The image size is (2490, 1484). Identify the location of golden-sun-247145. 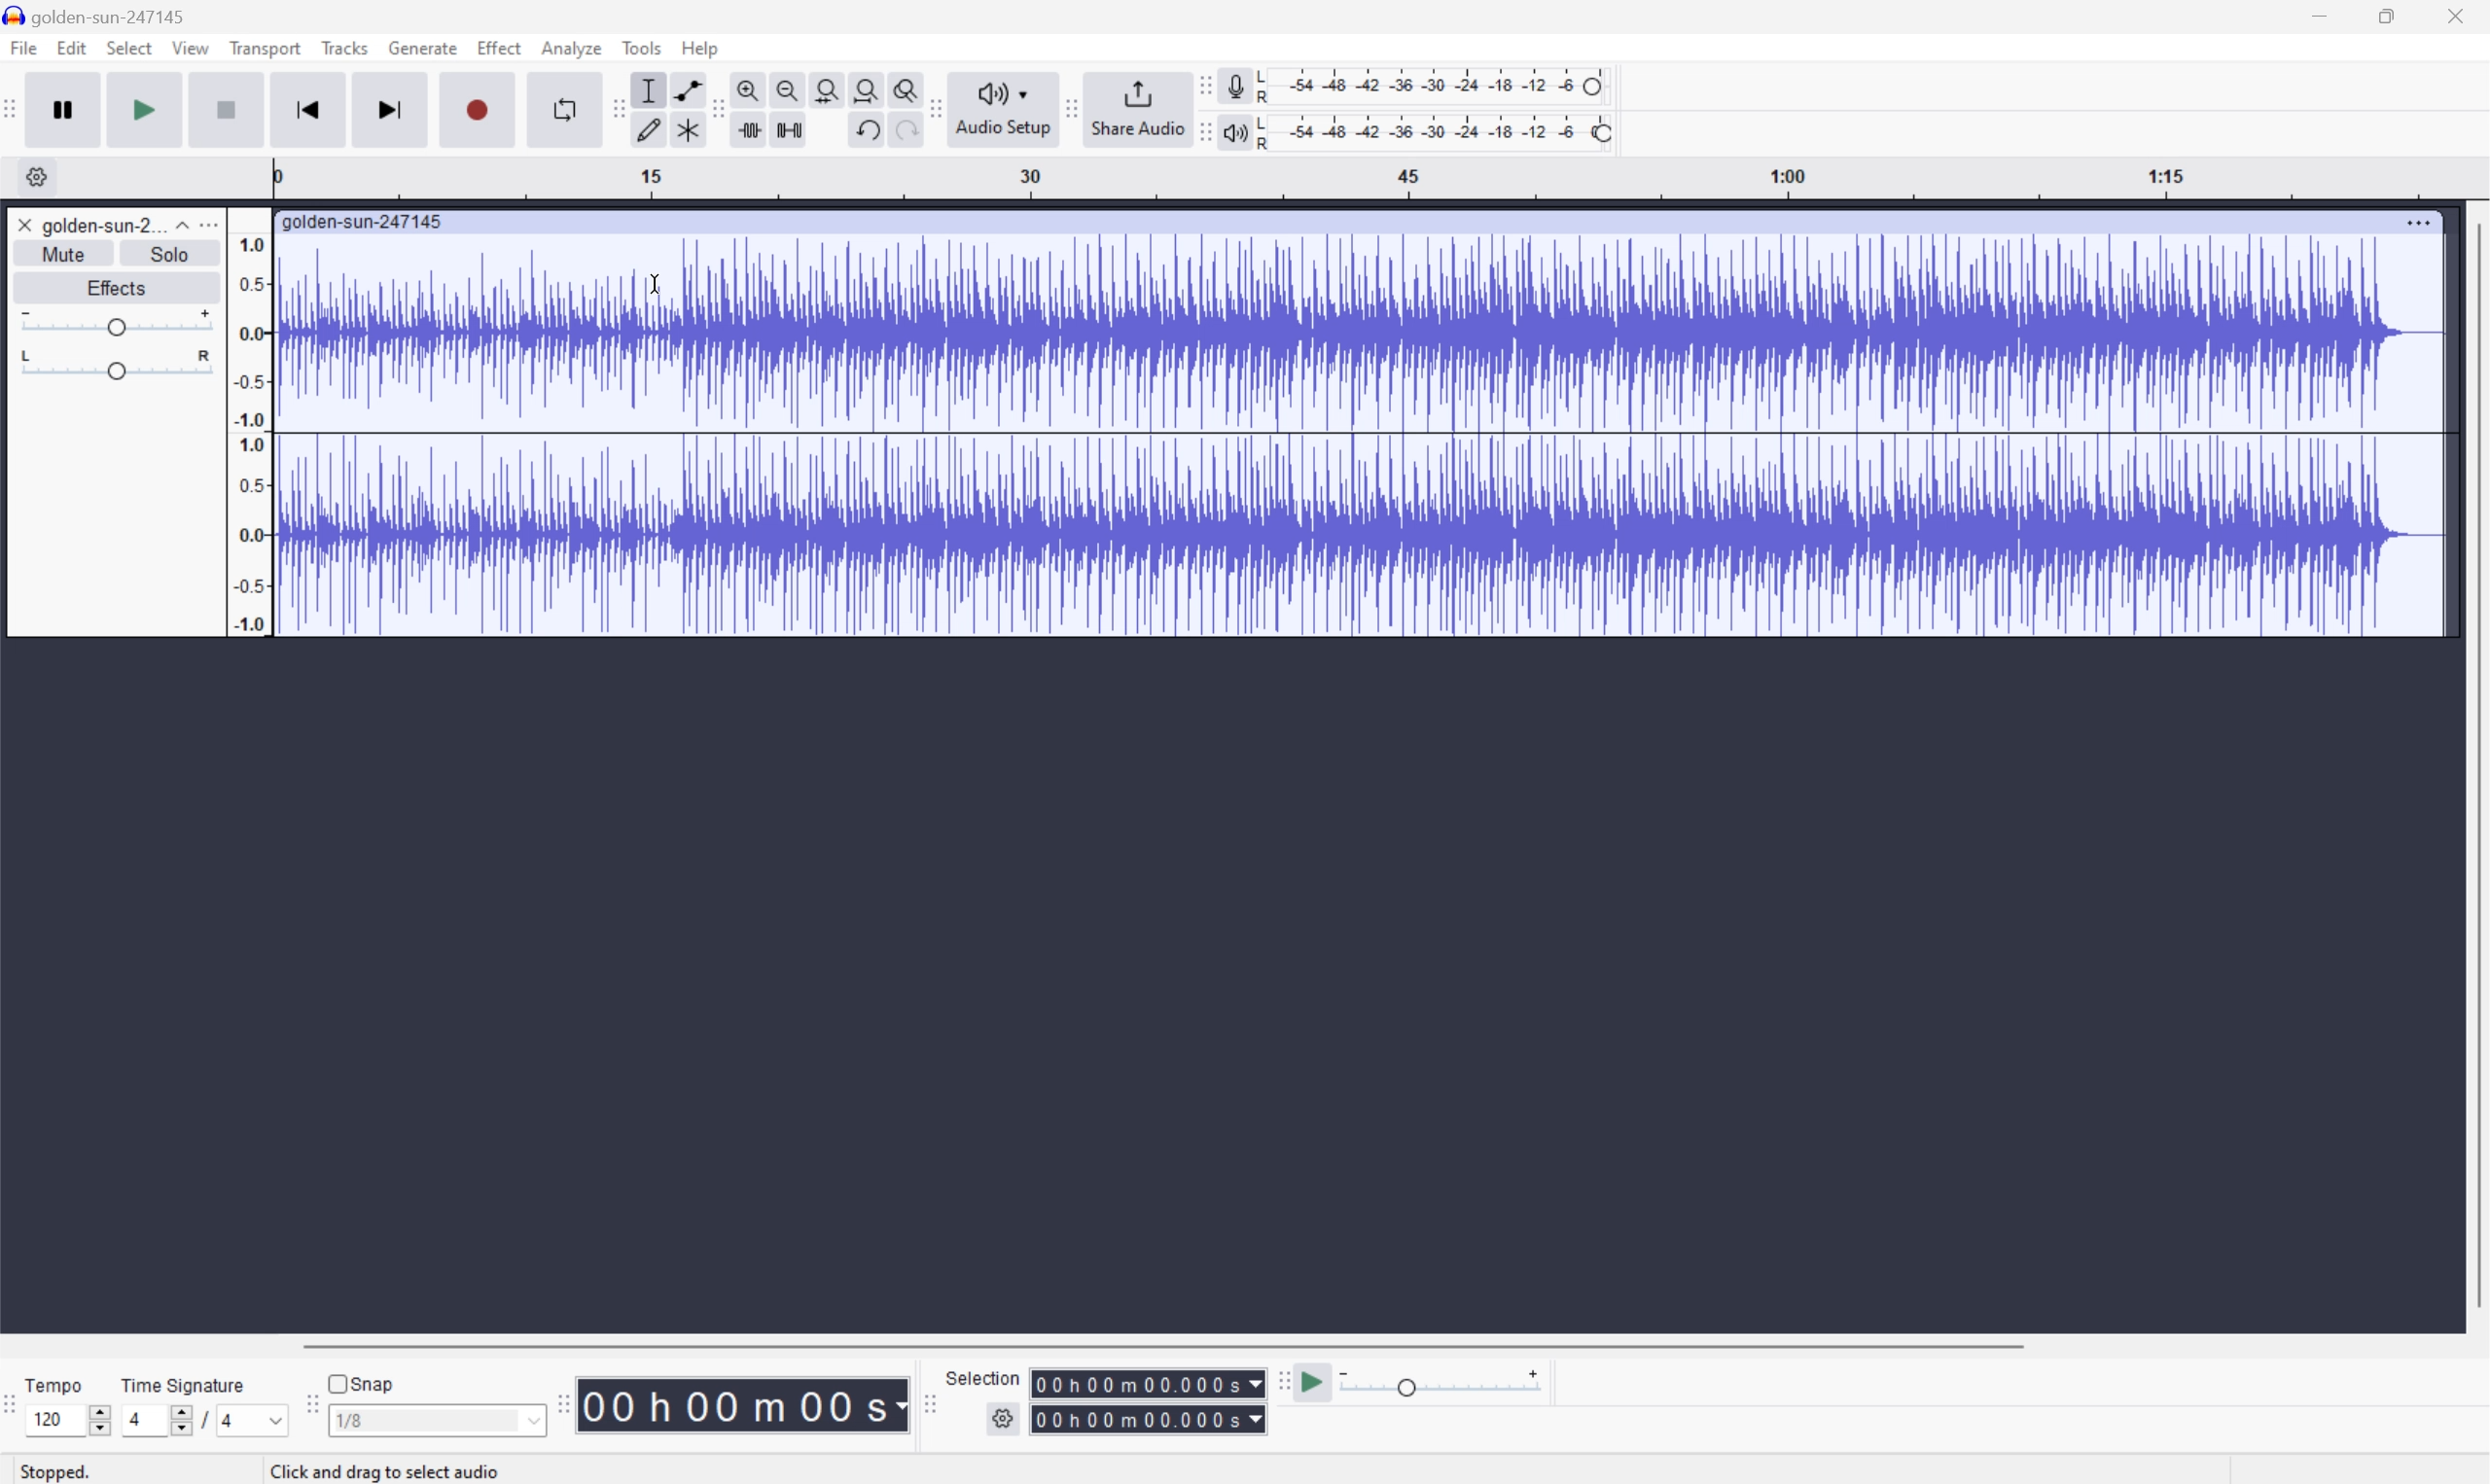
(100, 15).